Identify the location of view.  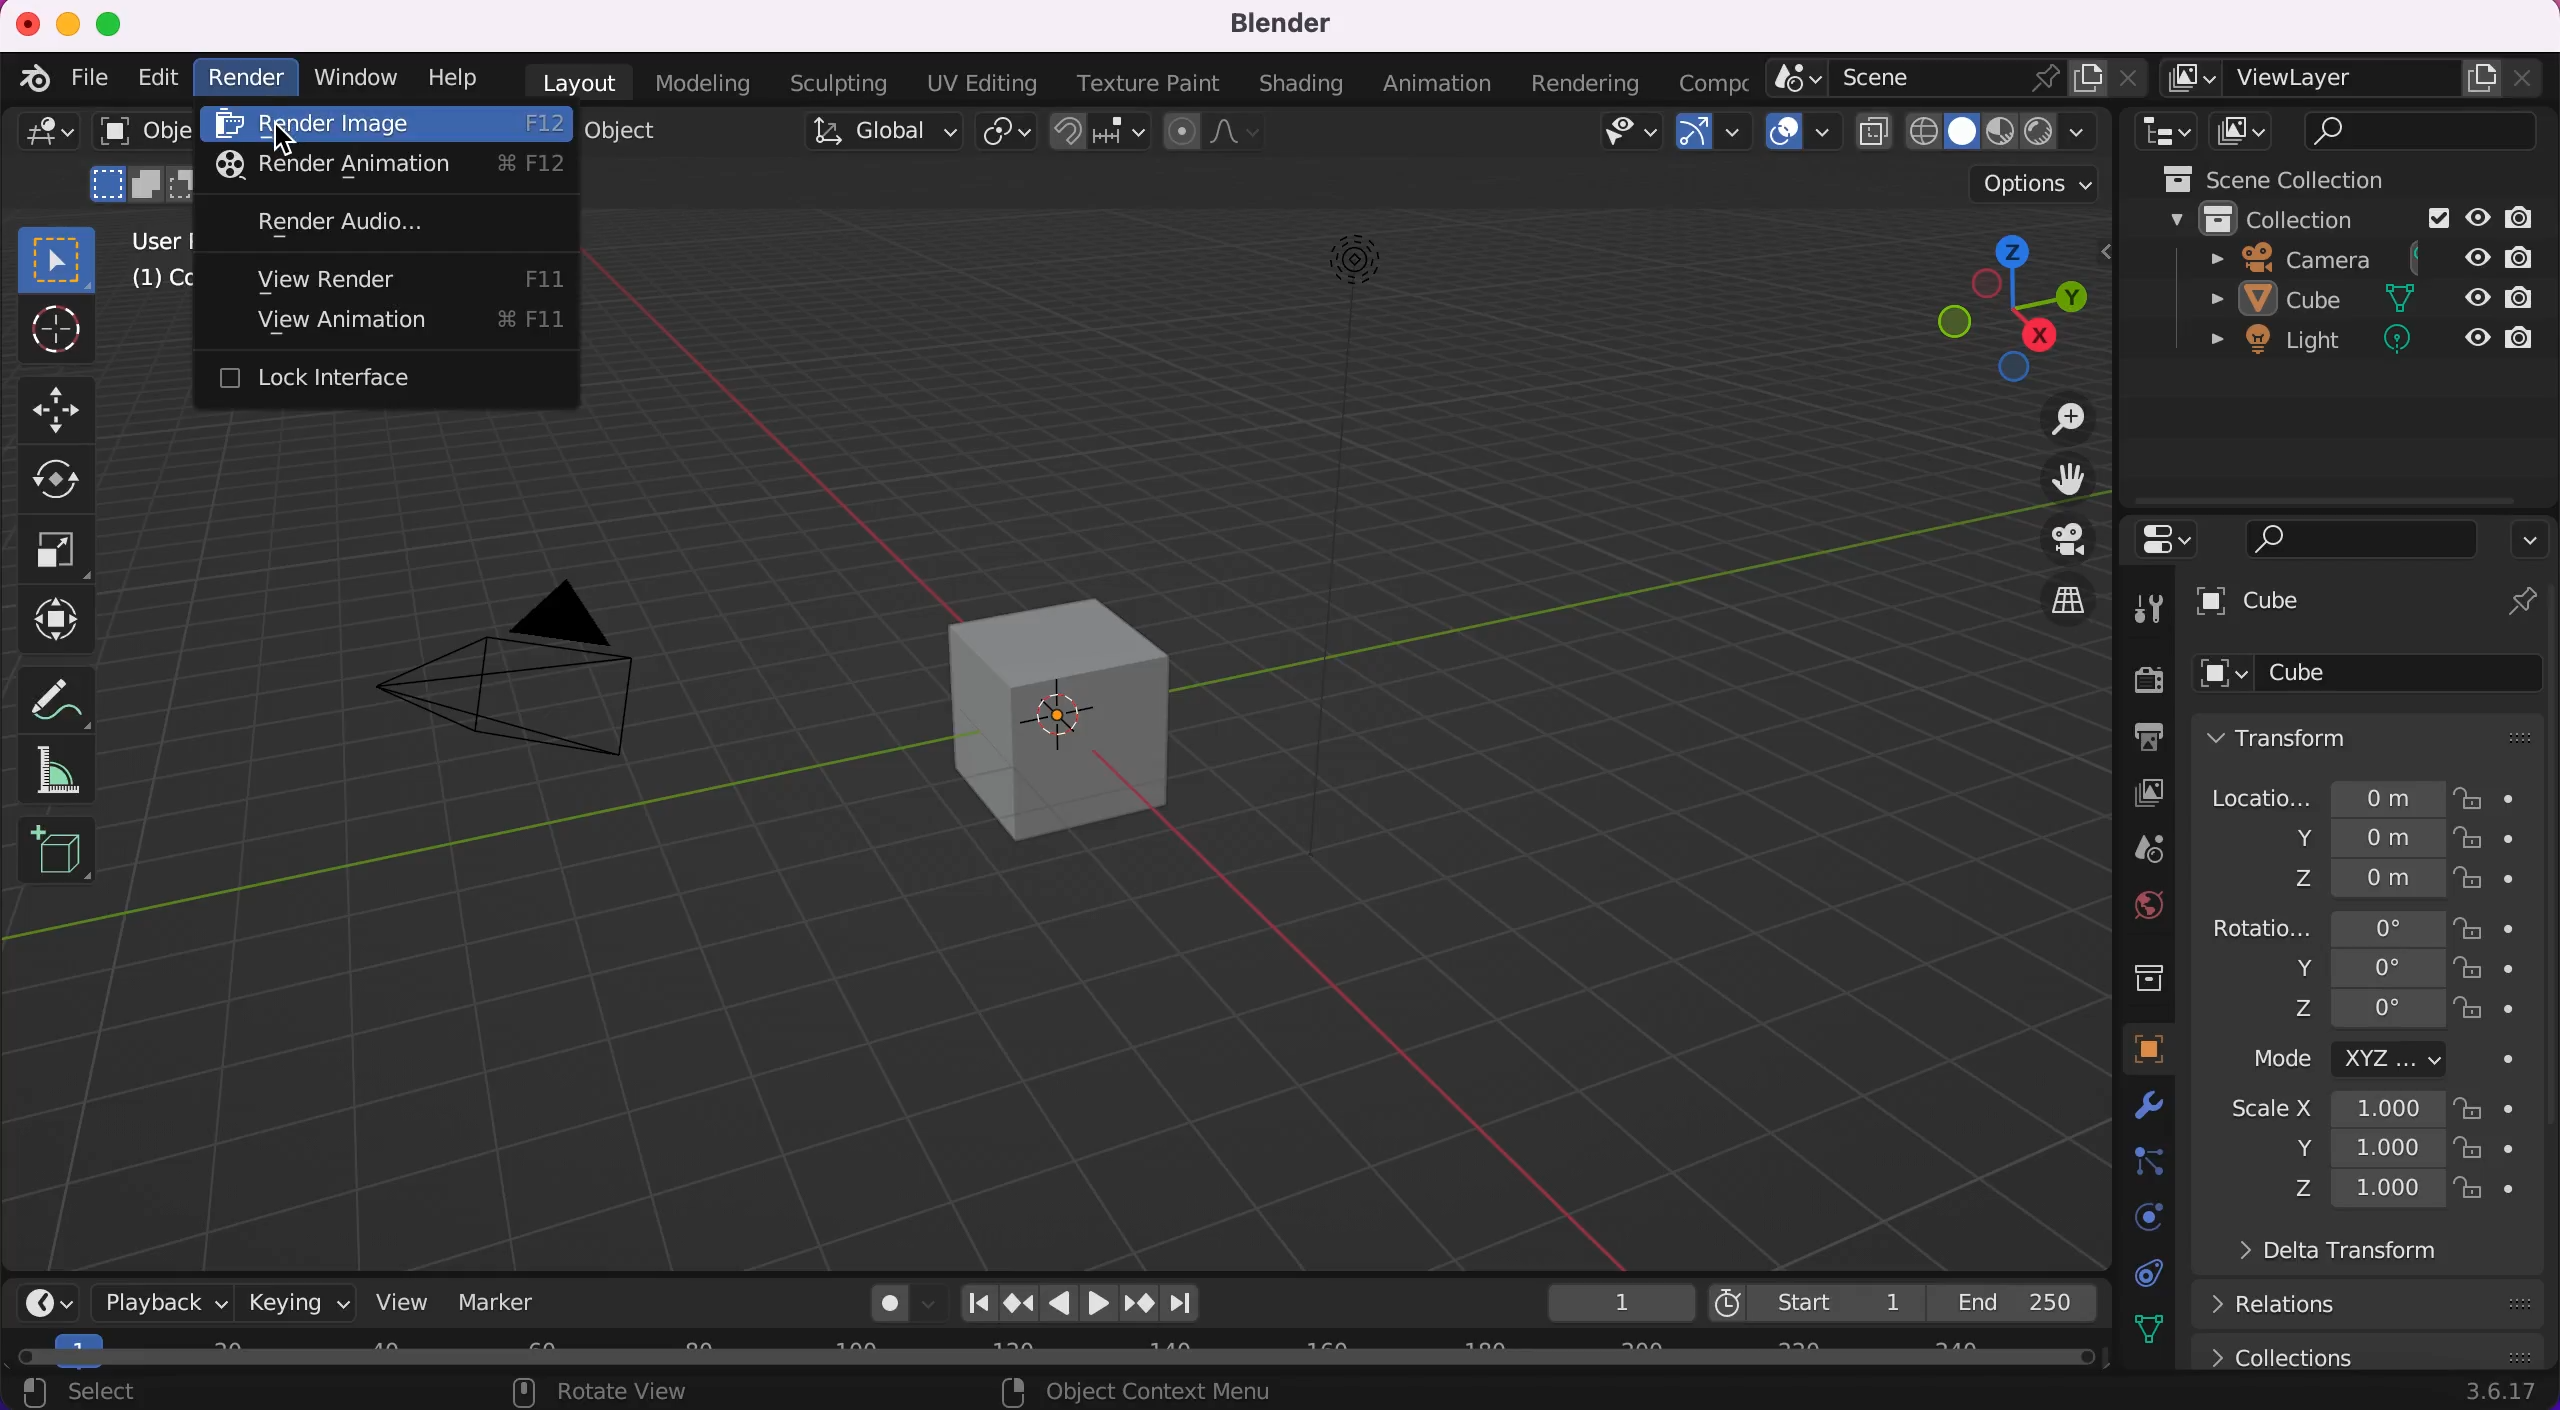
(403, 1300).